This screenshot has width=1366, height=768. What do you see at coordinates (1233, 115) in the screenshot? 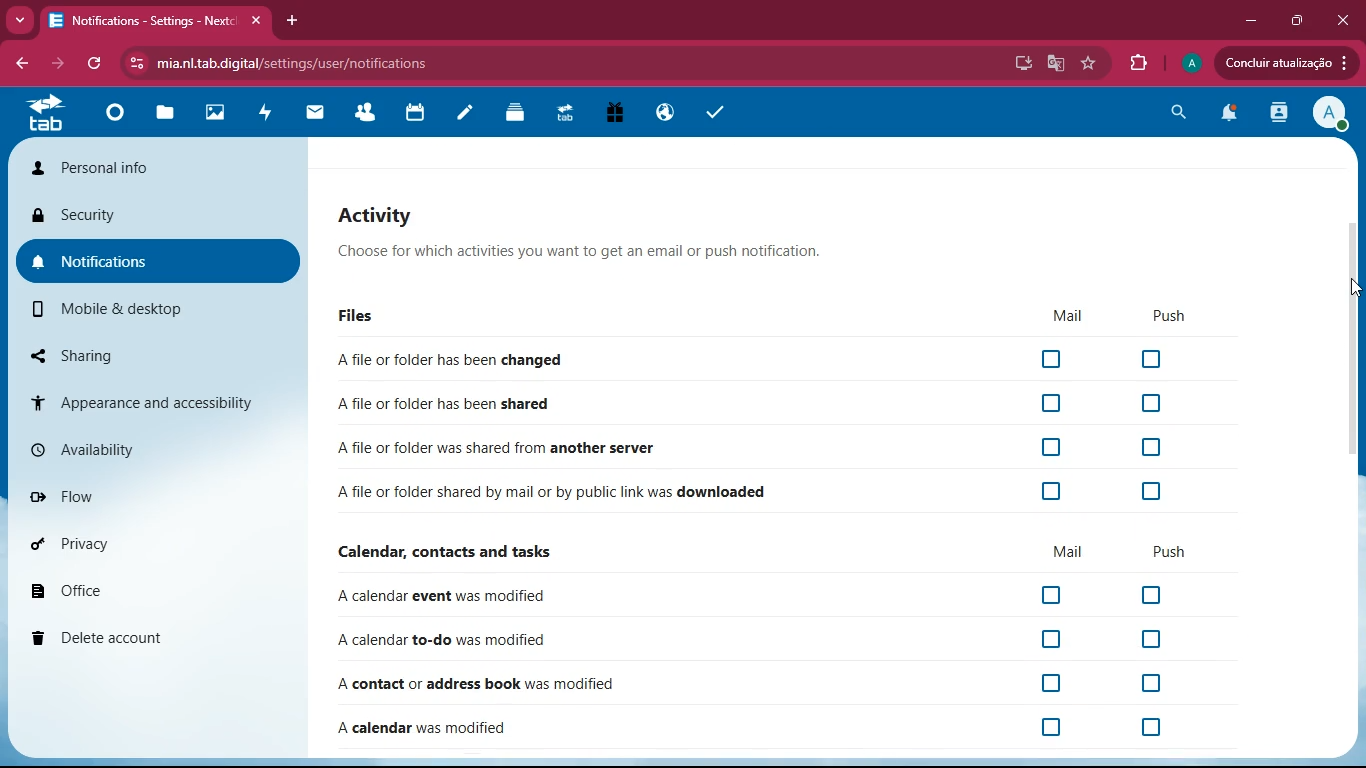
I see `notifications` at bounding box center [1233, 115].